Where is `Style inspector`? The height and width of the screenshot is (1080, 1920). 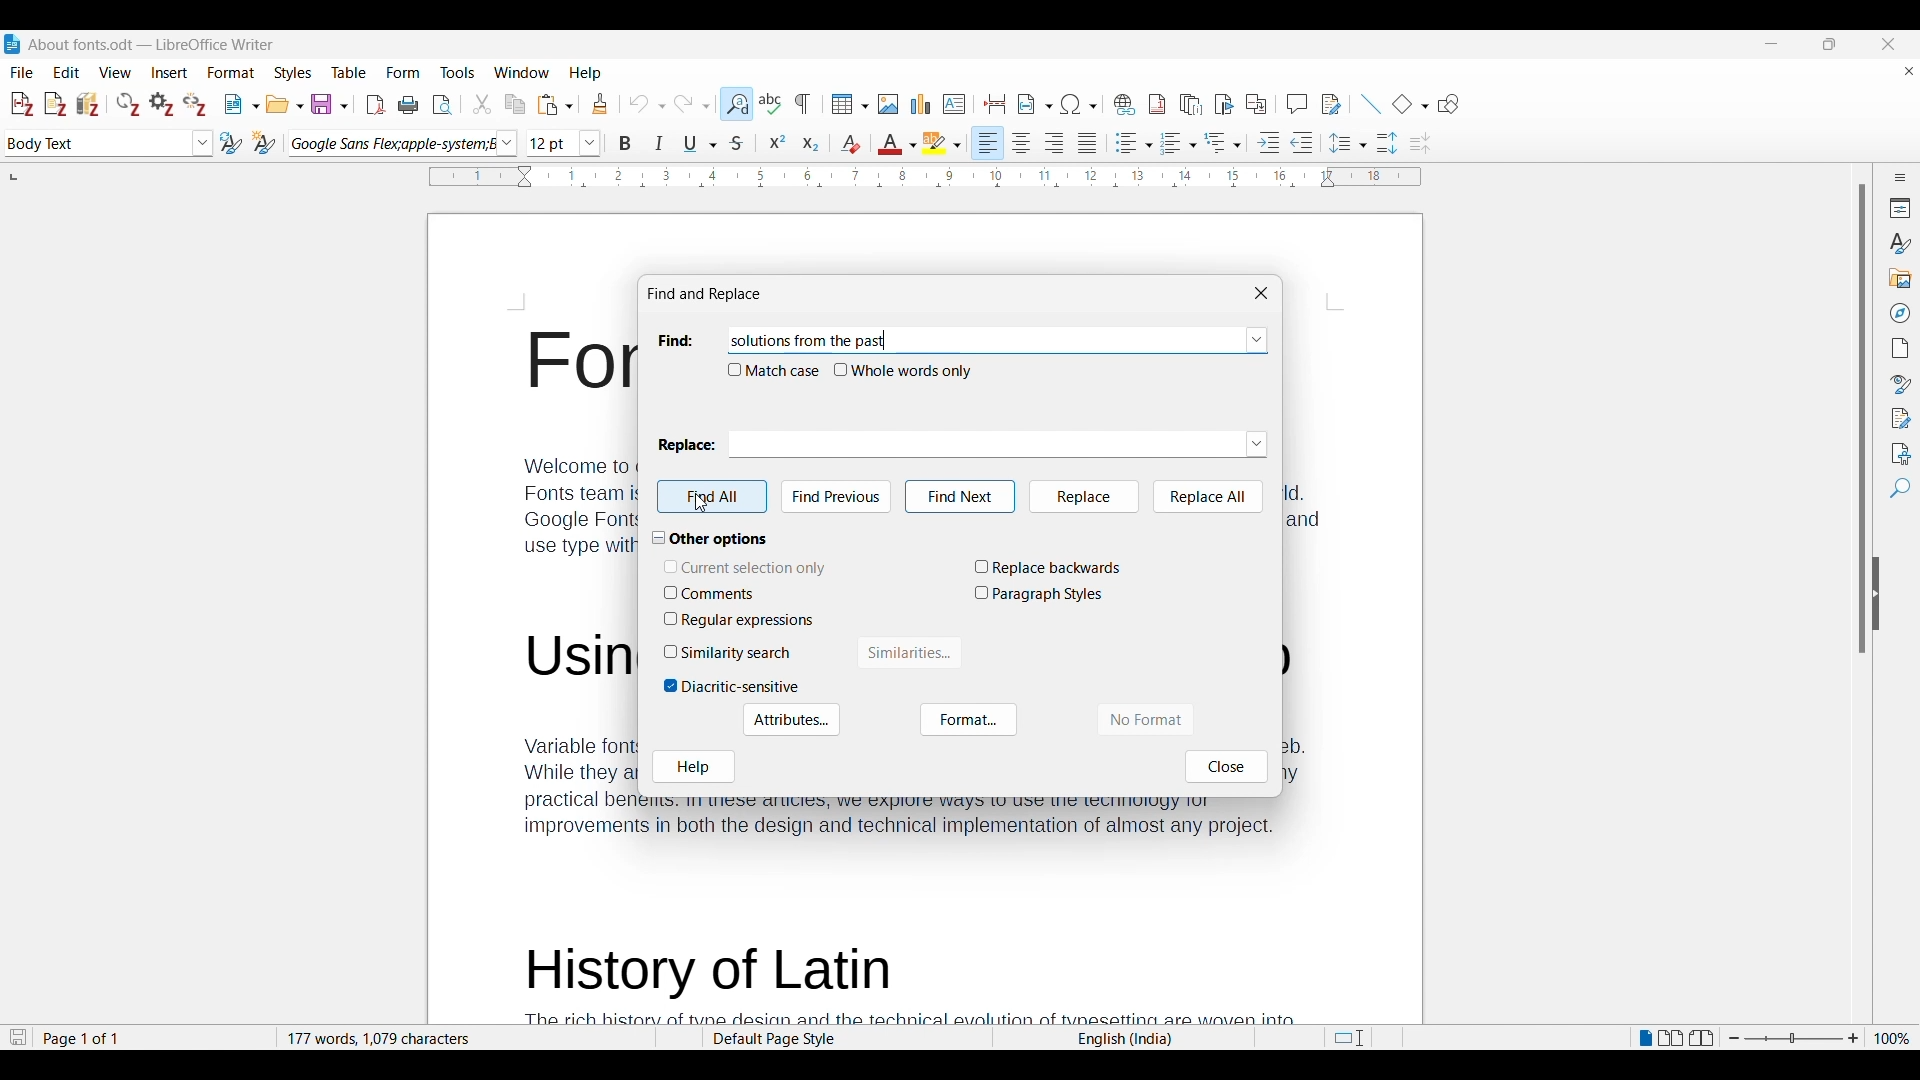
Style inspector is located at coordinates (1899, 385).